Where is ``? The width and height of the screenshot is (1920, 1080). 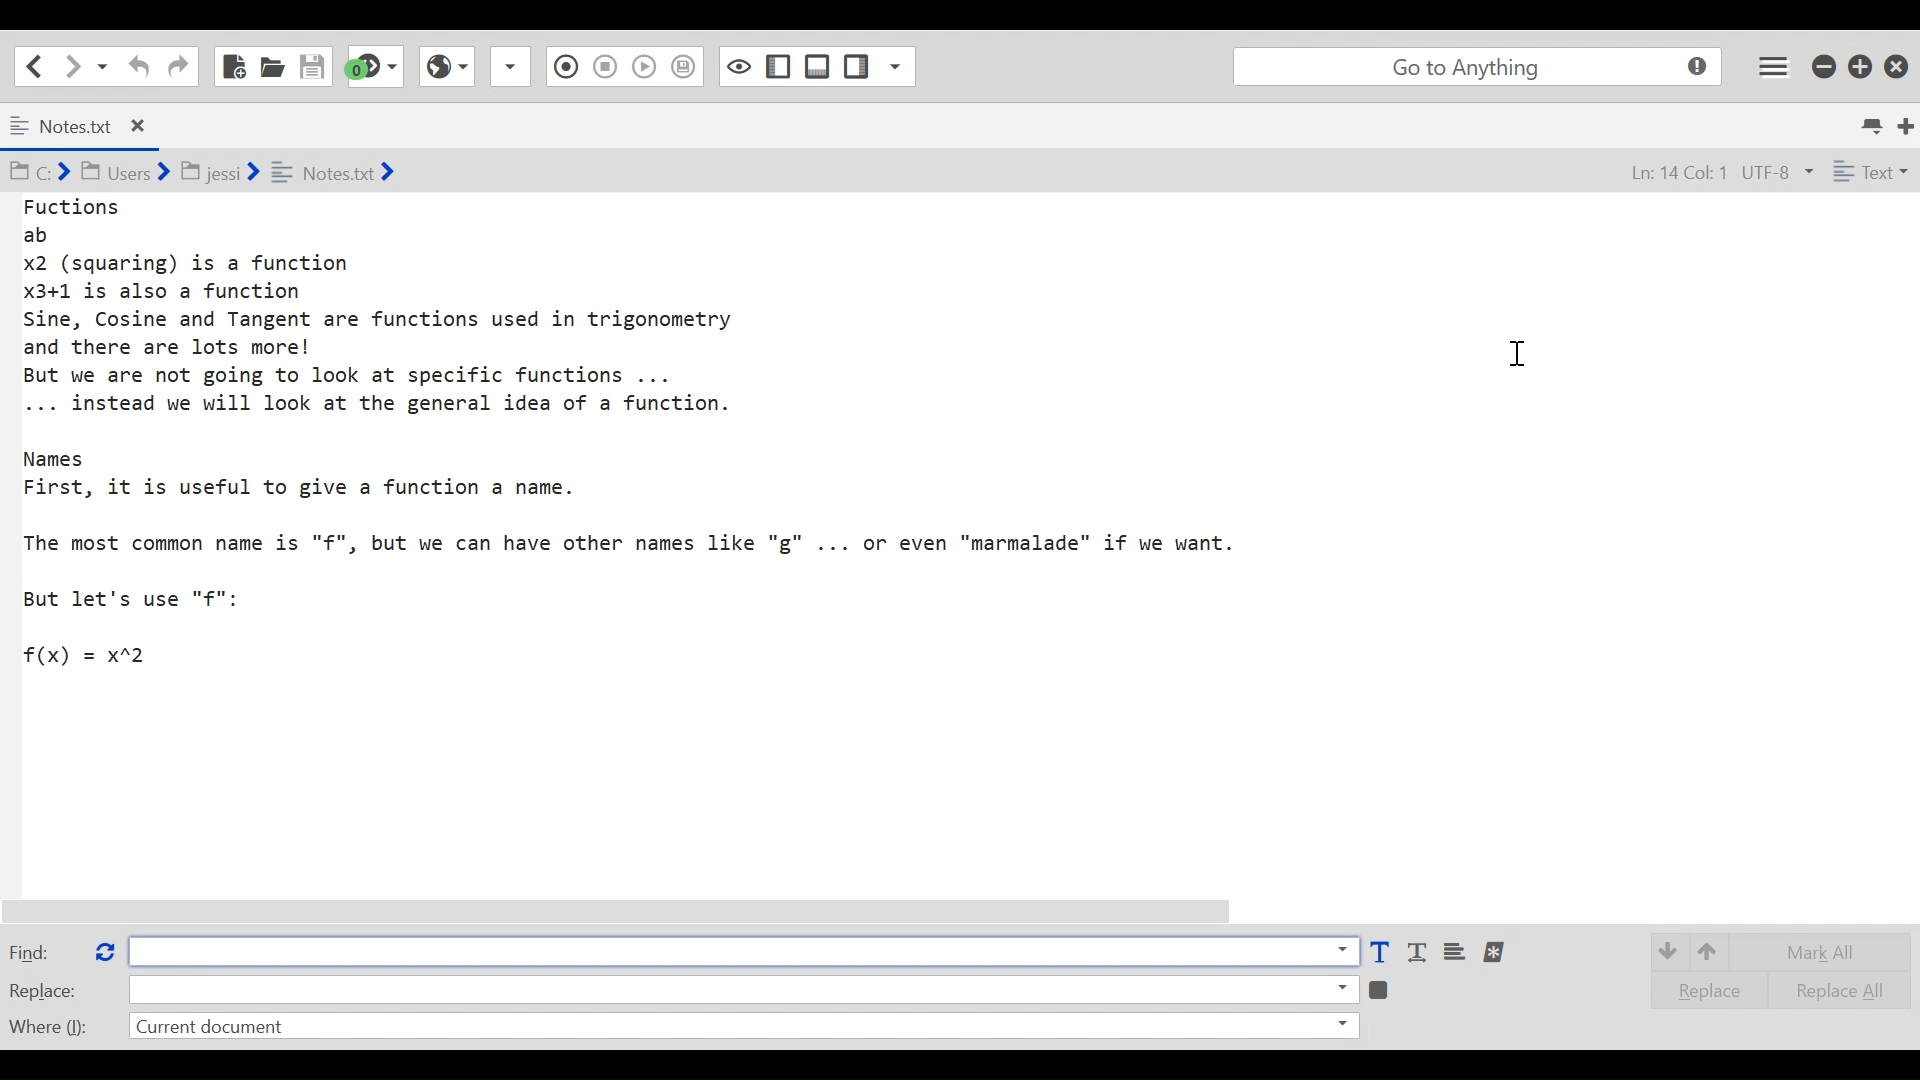  is located at coordinates (178, 67).